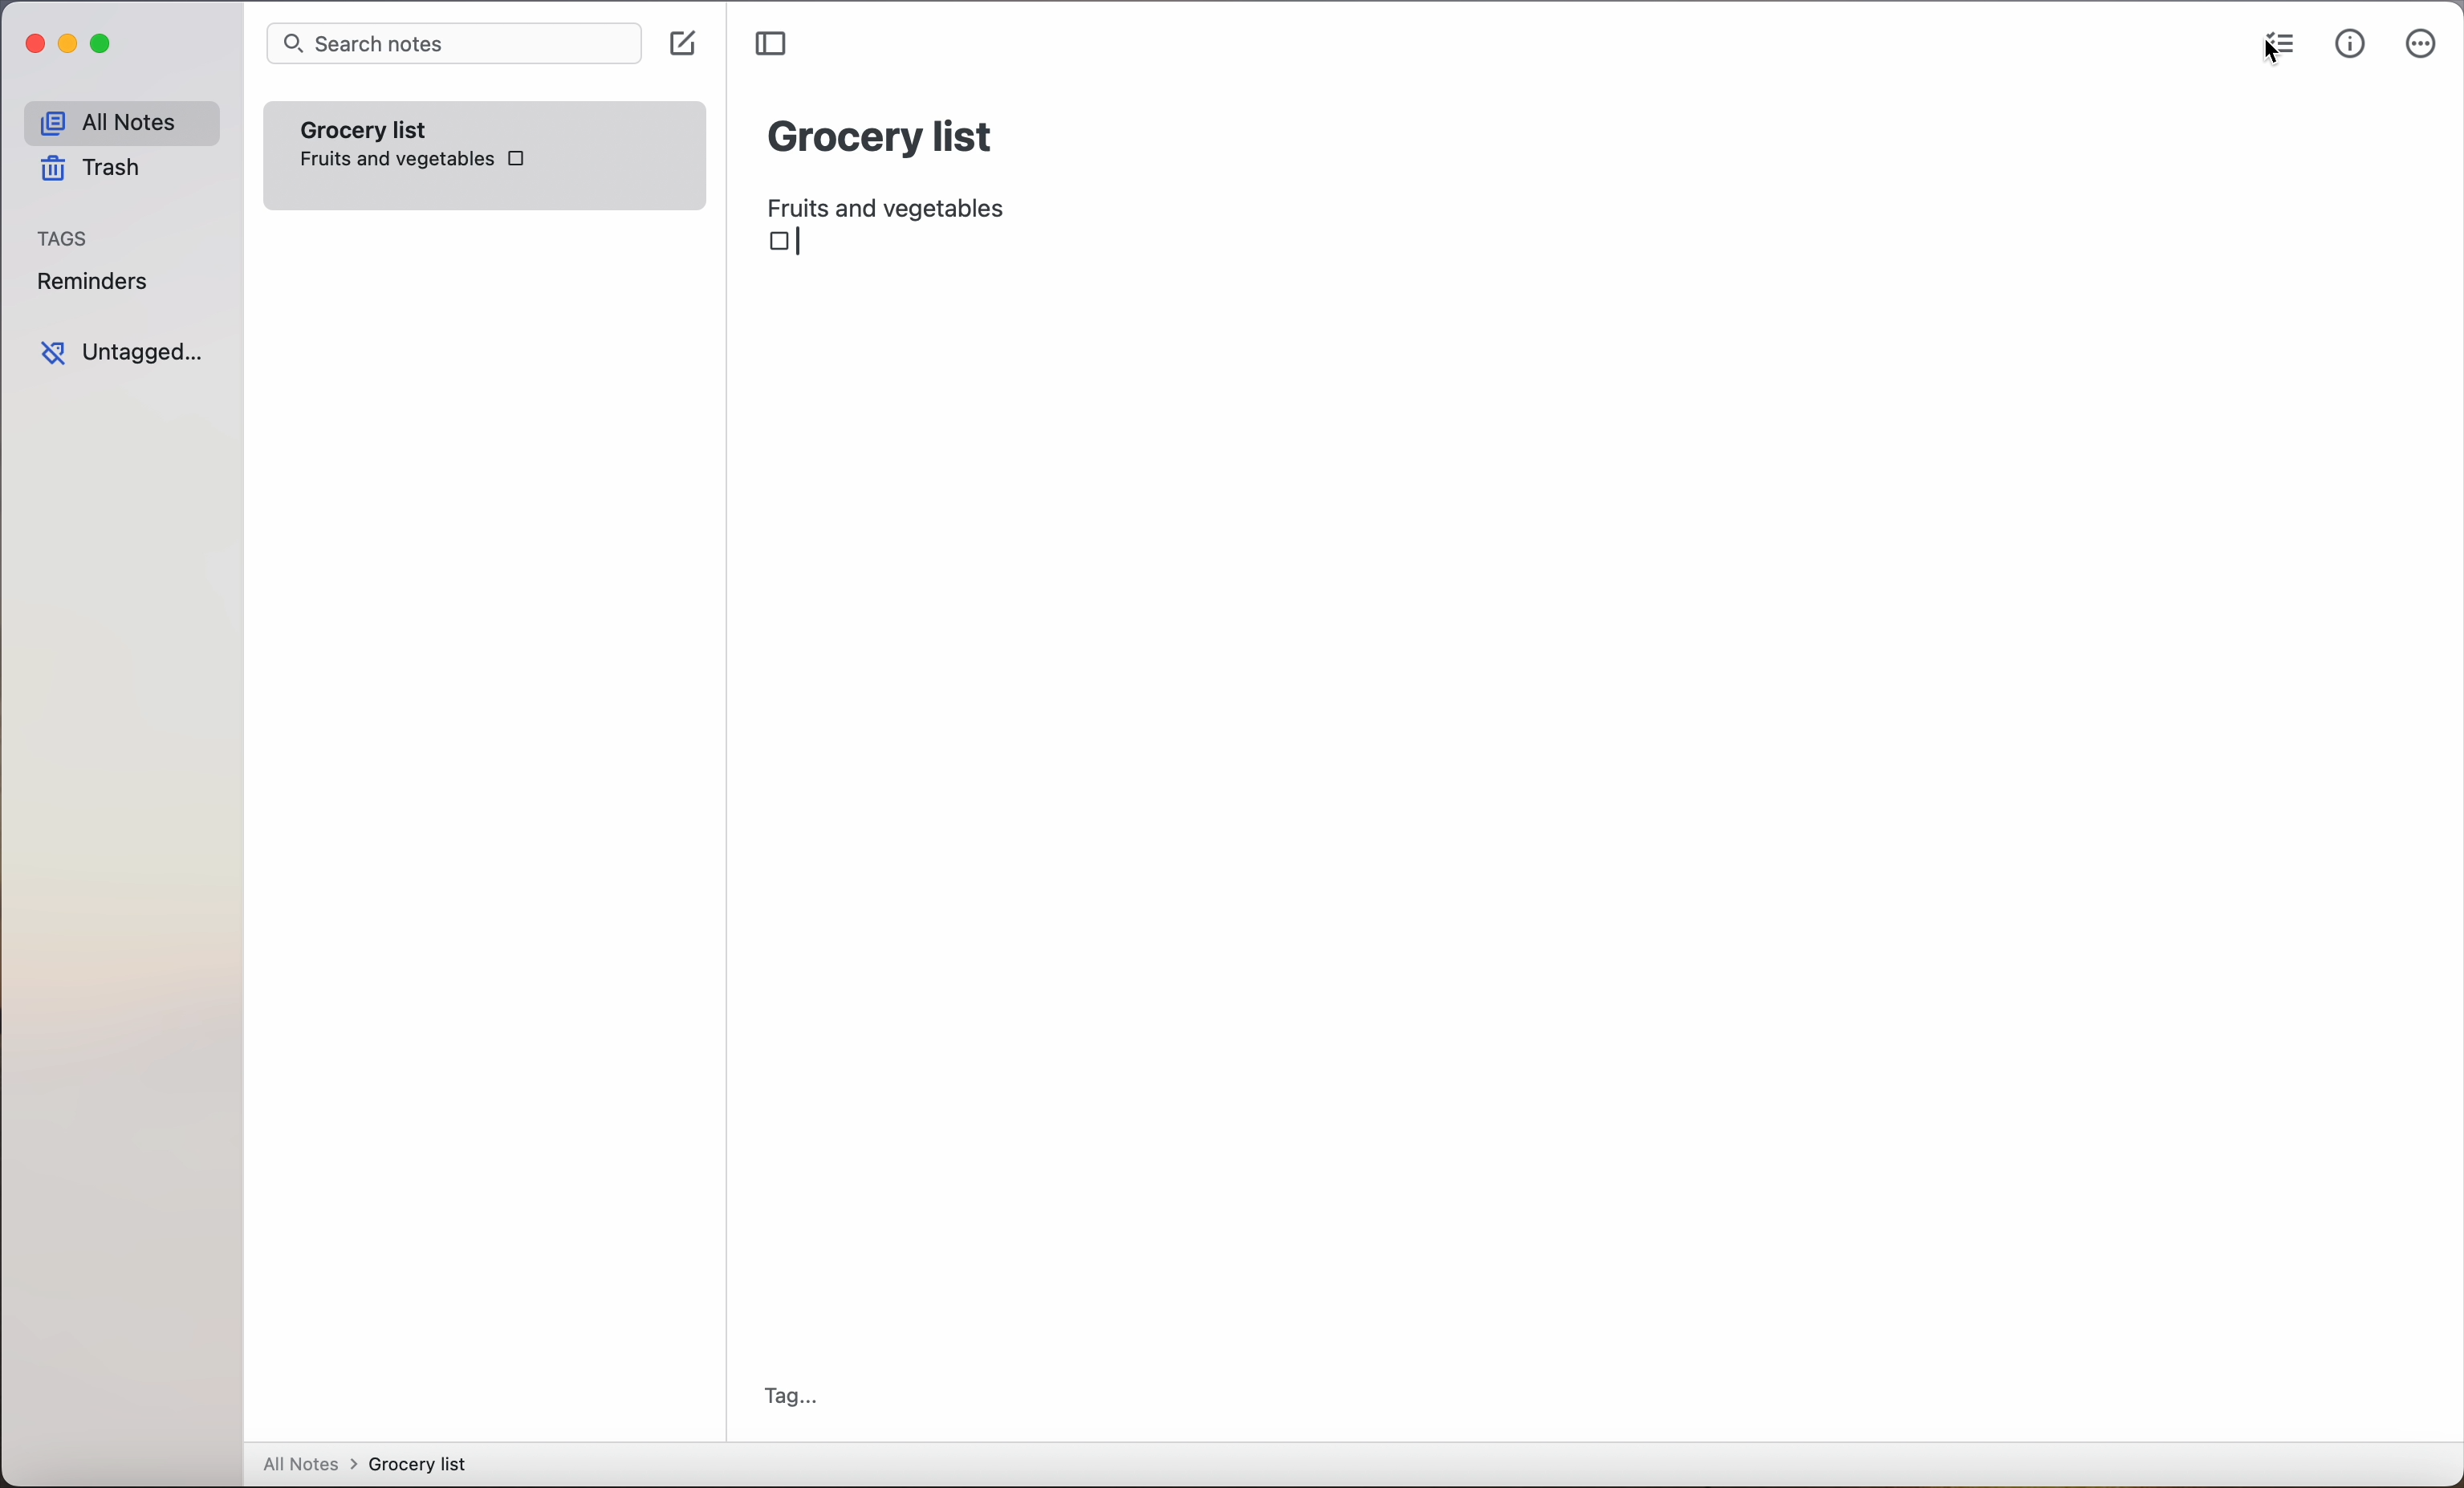 This screenshot has width=2464, height=1488. What do you see at coordinates (120, 123) in the screenshot?
I see `all notes` at bounding box center [120, 123].